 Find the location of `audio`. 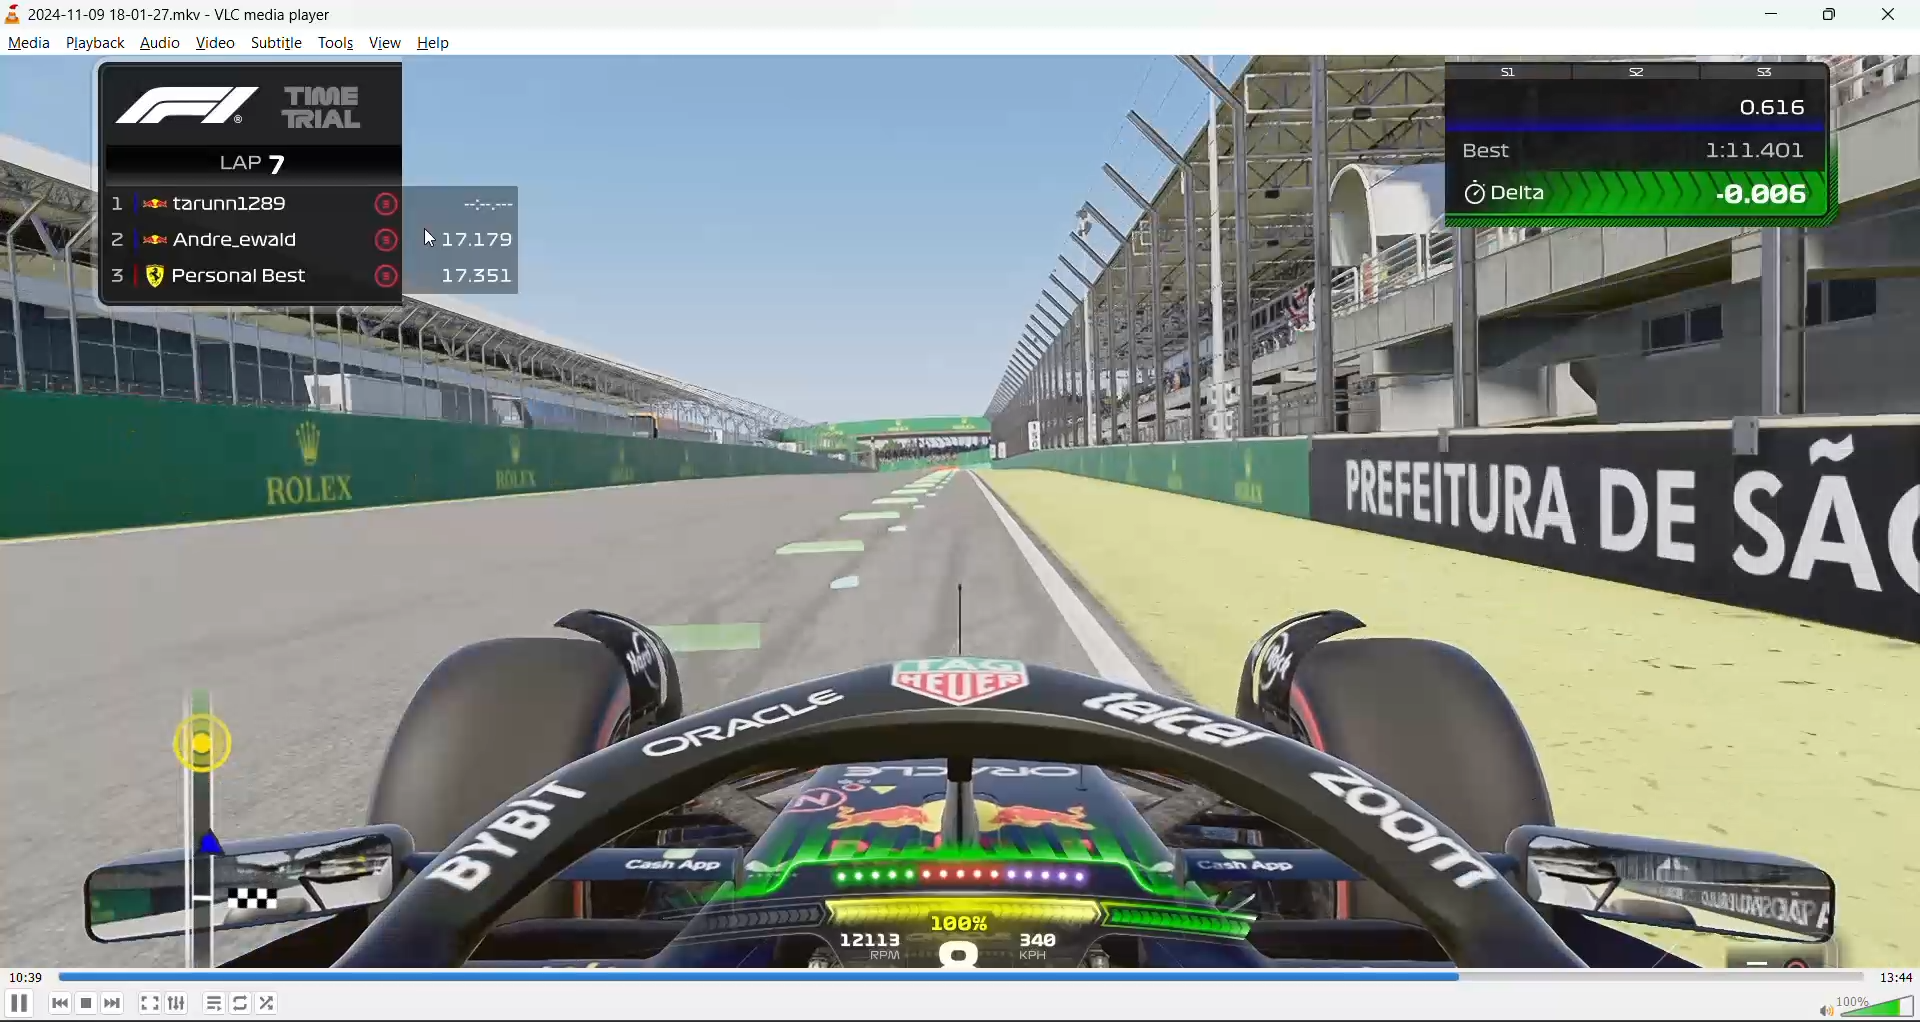

audio is located at coordinates (163, 45).